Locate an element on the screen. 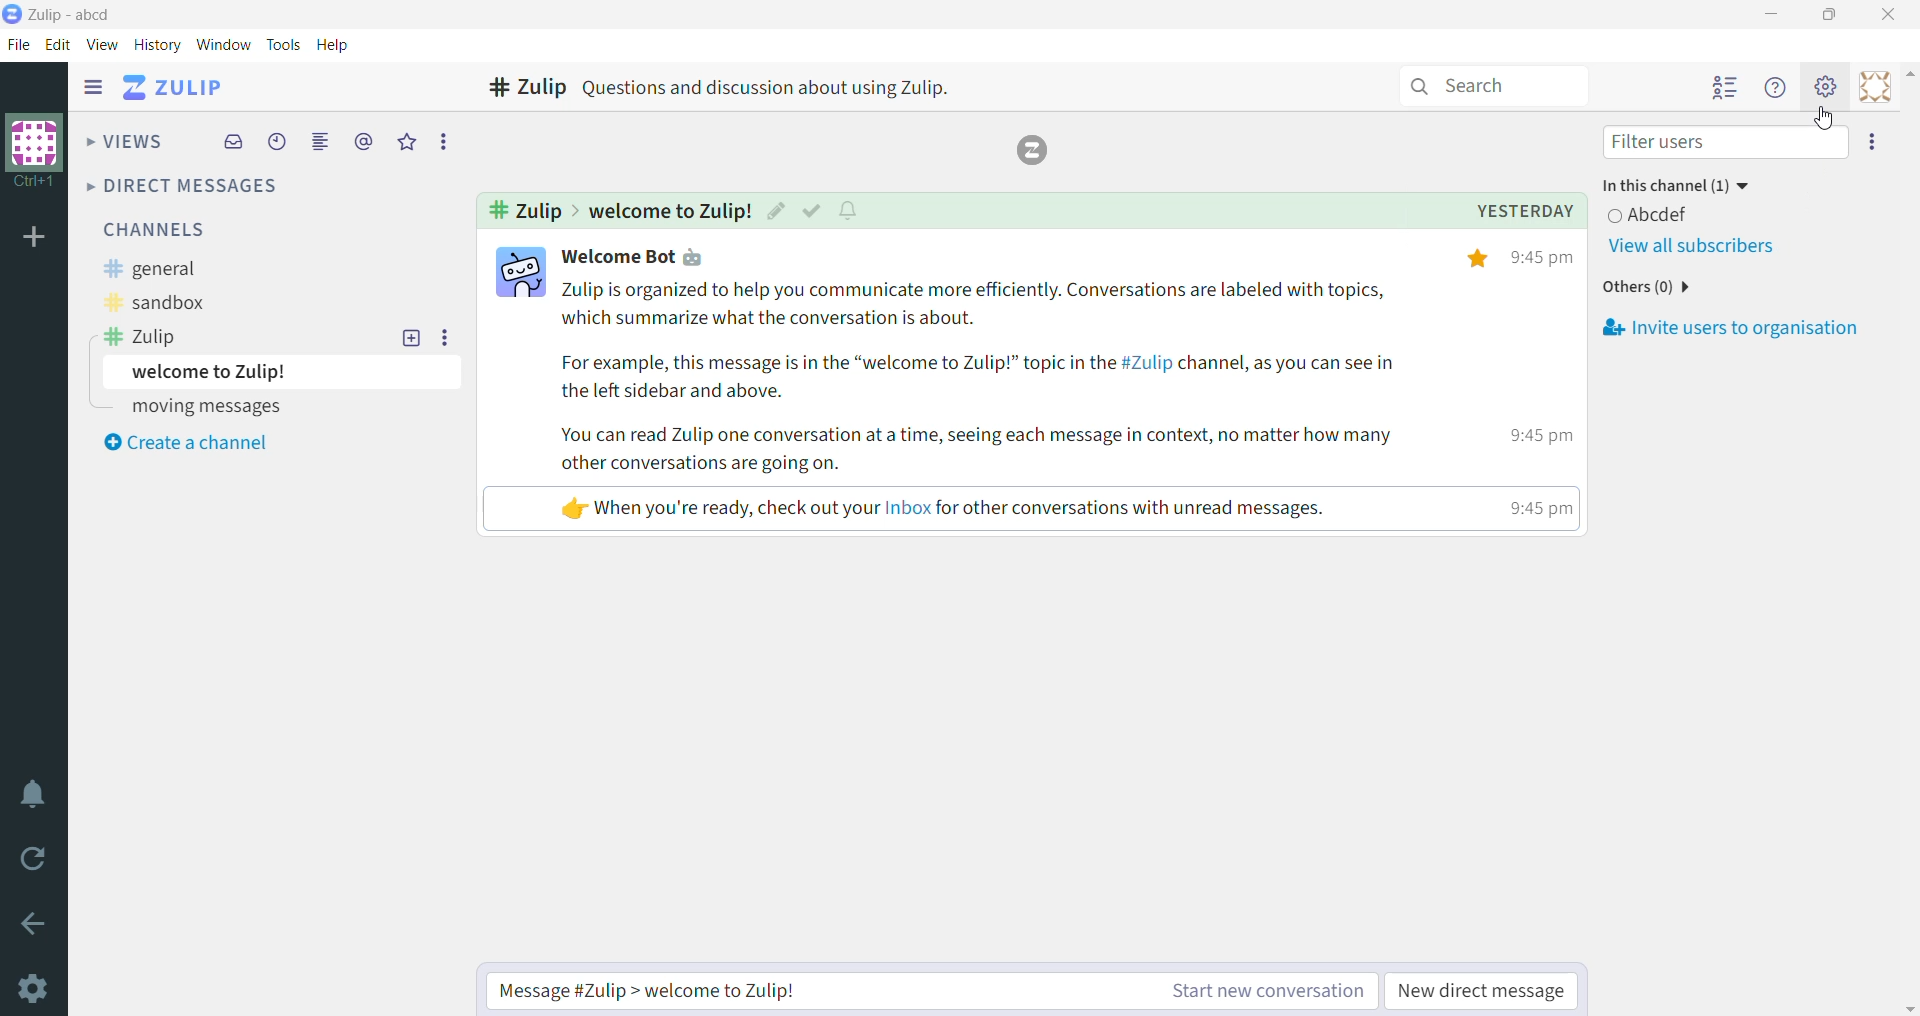 The image size is (1920, 1016). Recent Conversations is located at coordinates (278, 142).